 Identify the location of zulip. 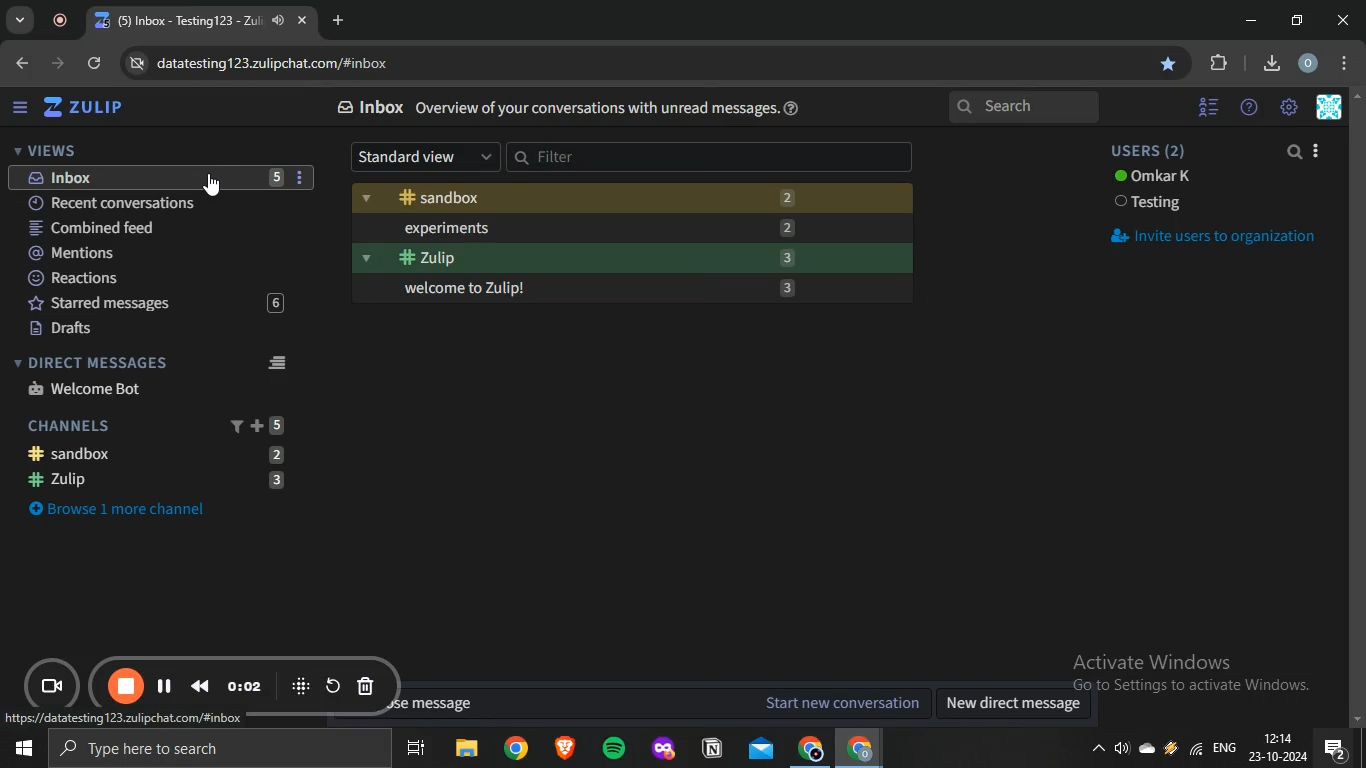
(88, 108).